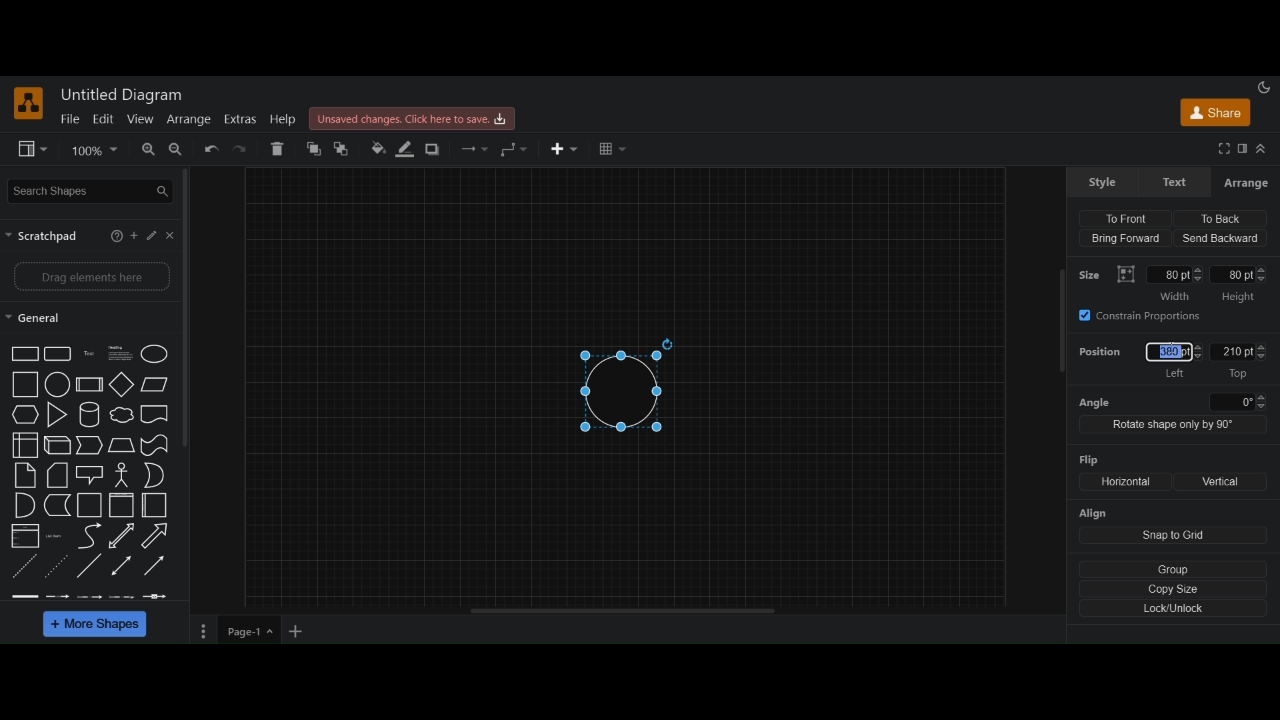  What do you see at coordinates (1093, 273) in the screenshot?
I see `size` at bounding box center [1093, 273].